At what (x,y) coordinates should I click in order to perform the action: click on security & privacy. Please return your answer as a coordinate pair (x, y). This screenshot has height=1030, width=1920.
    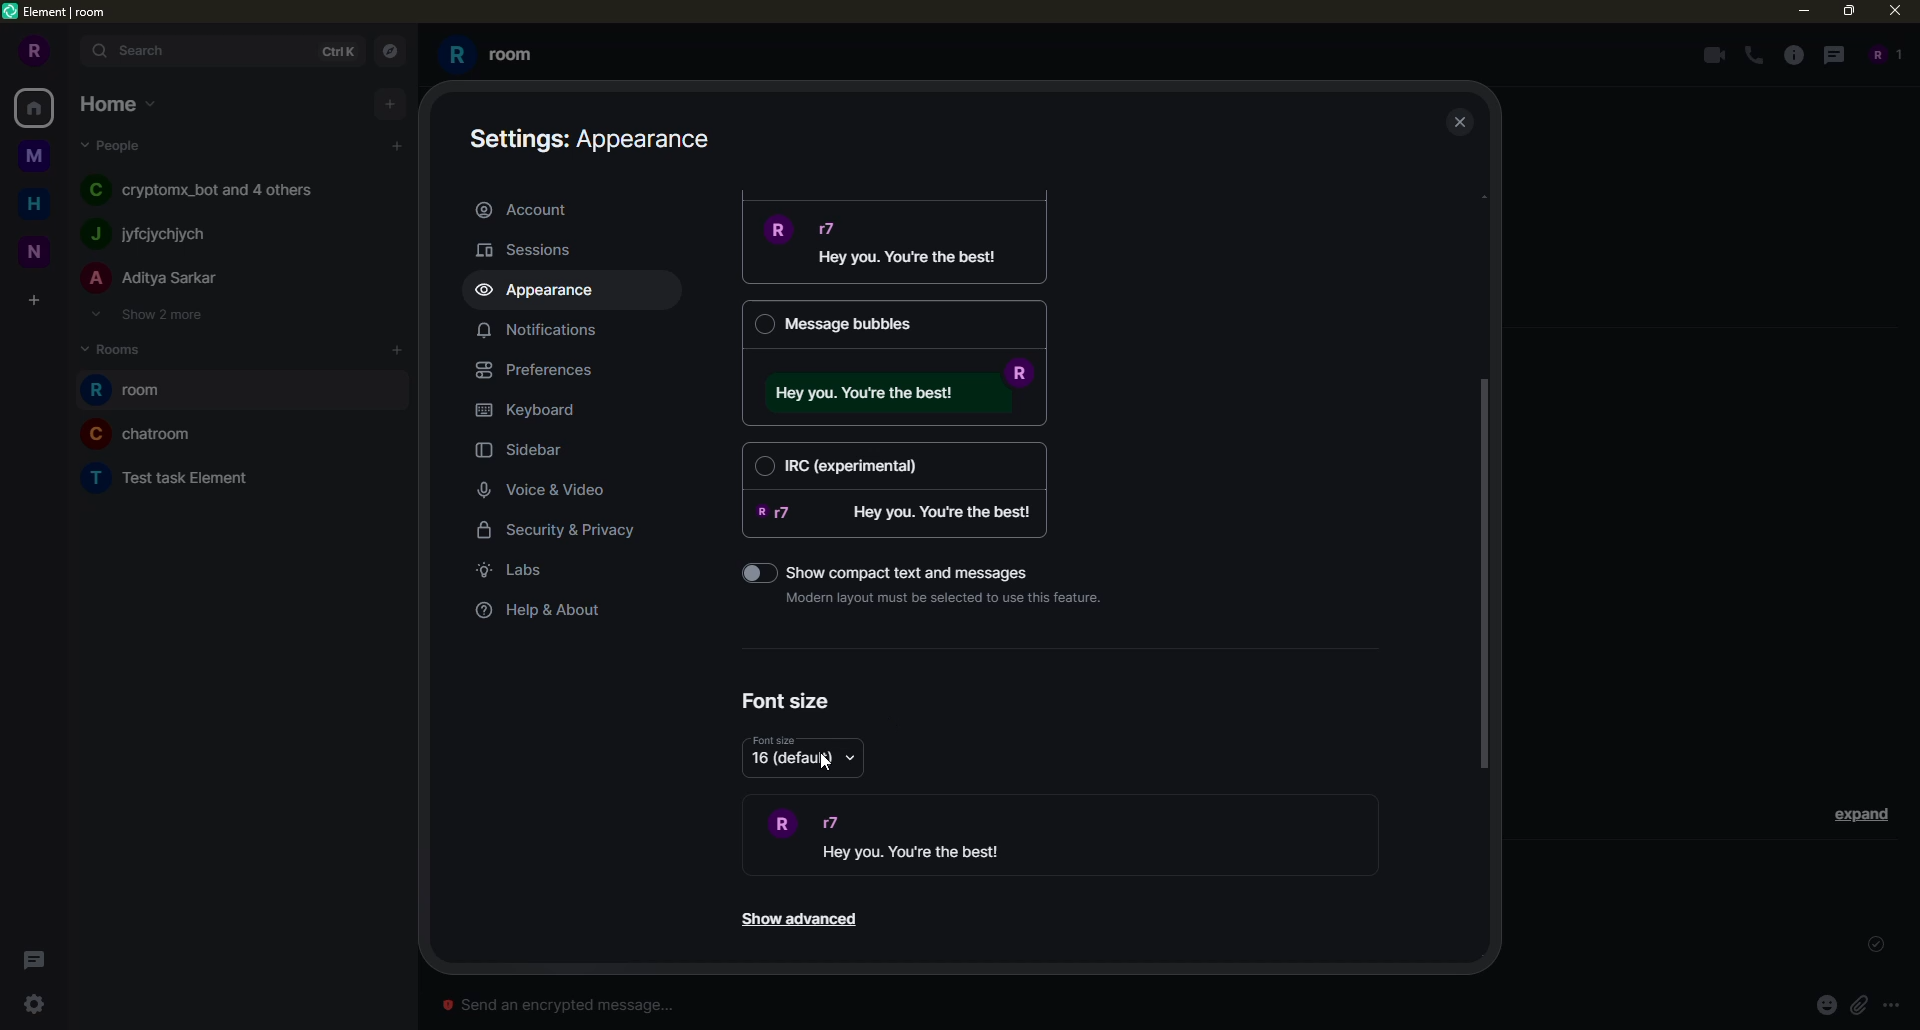
    Looking at the image, I should click on (571, 533).